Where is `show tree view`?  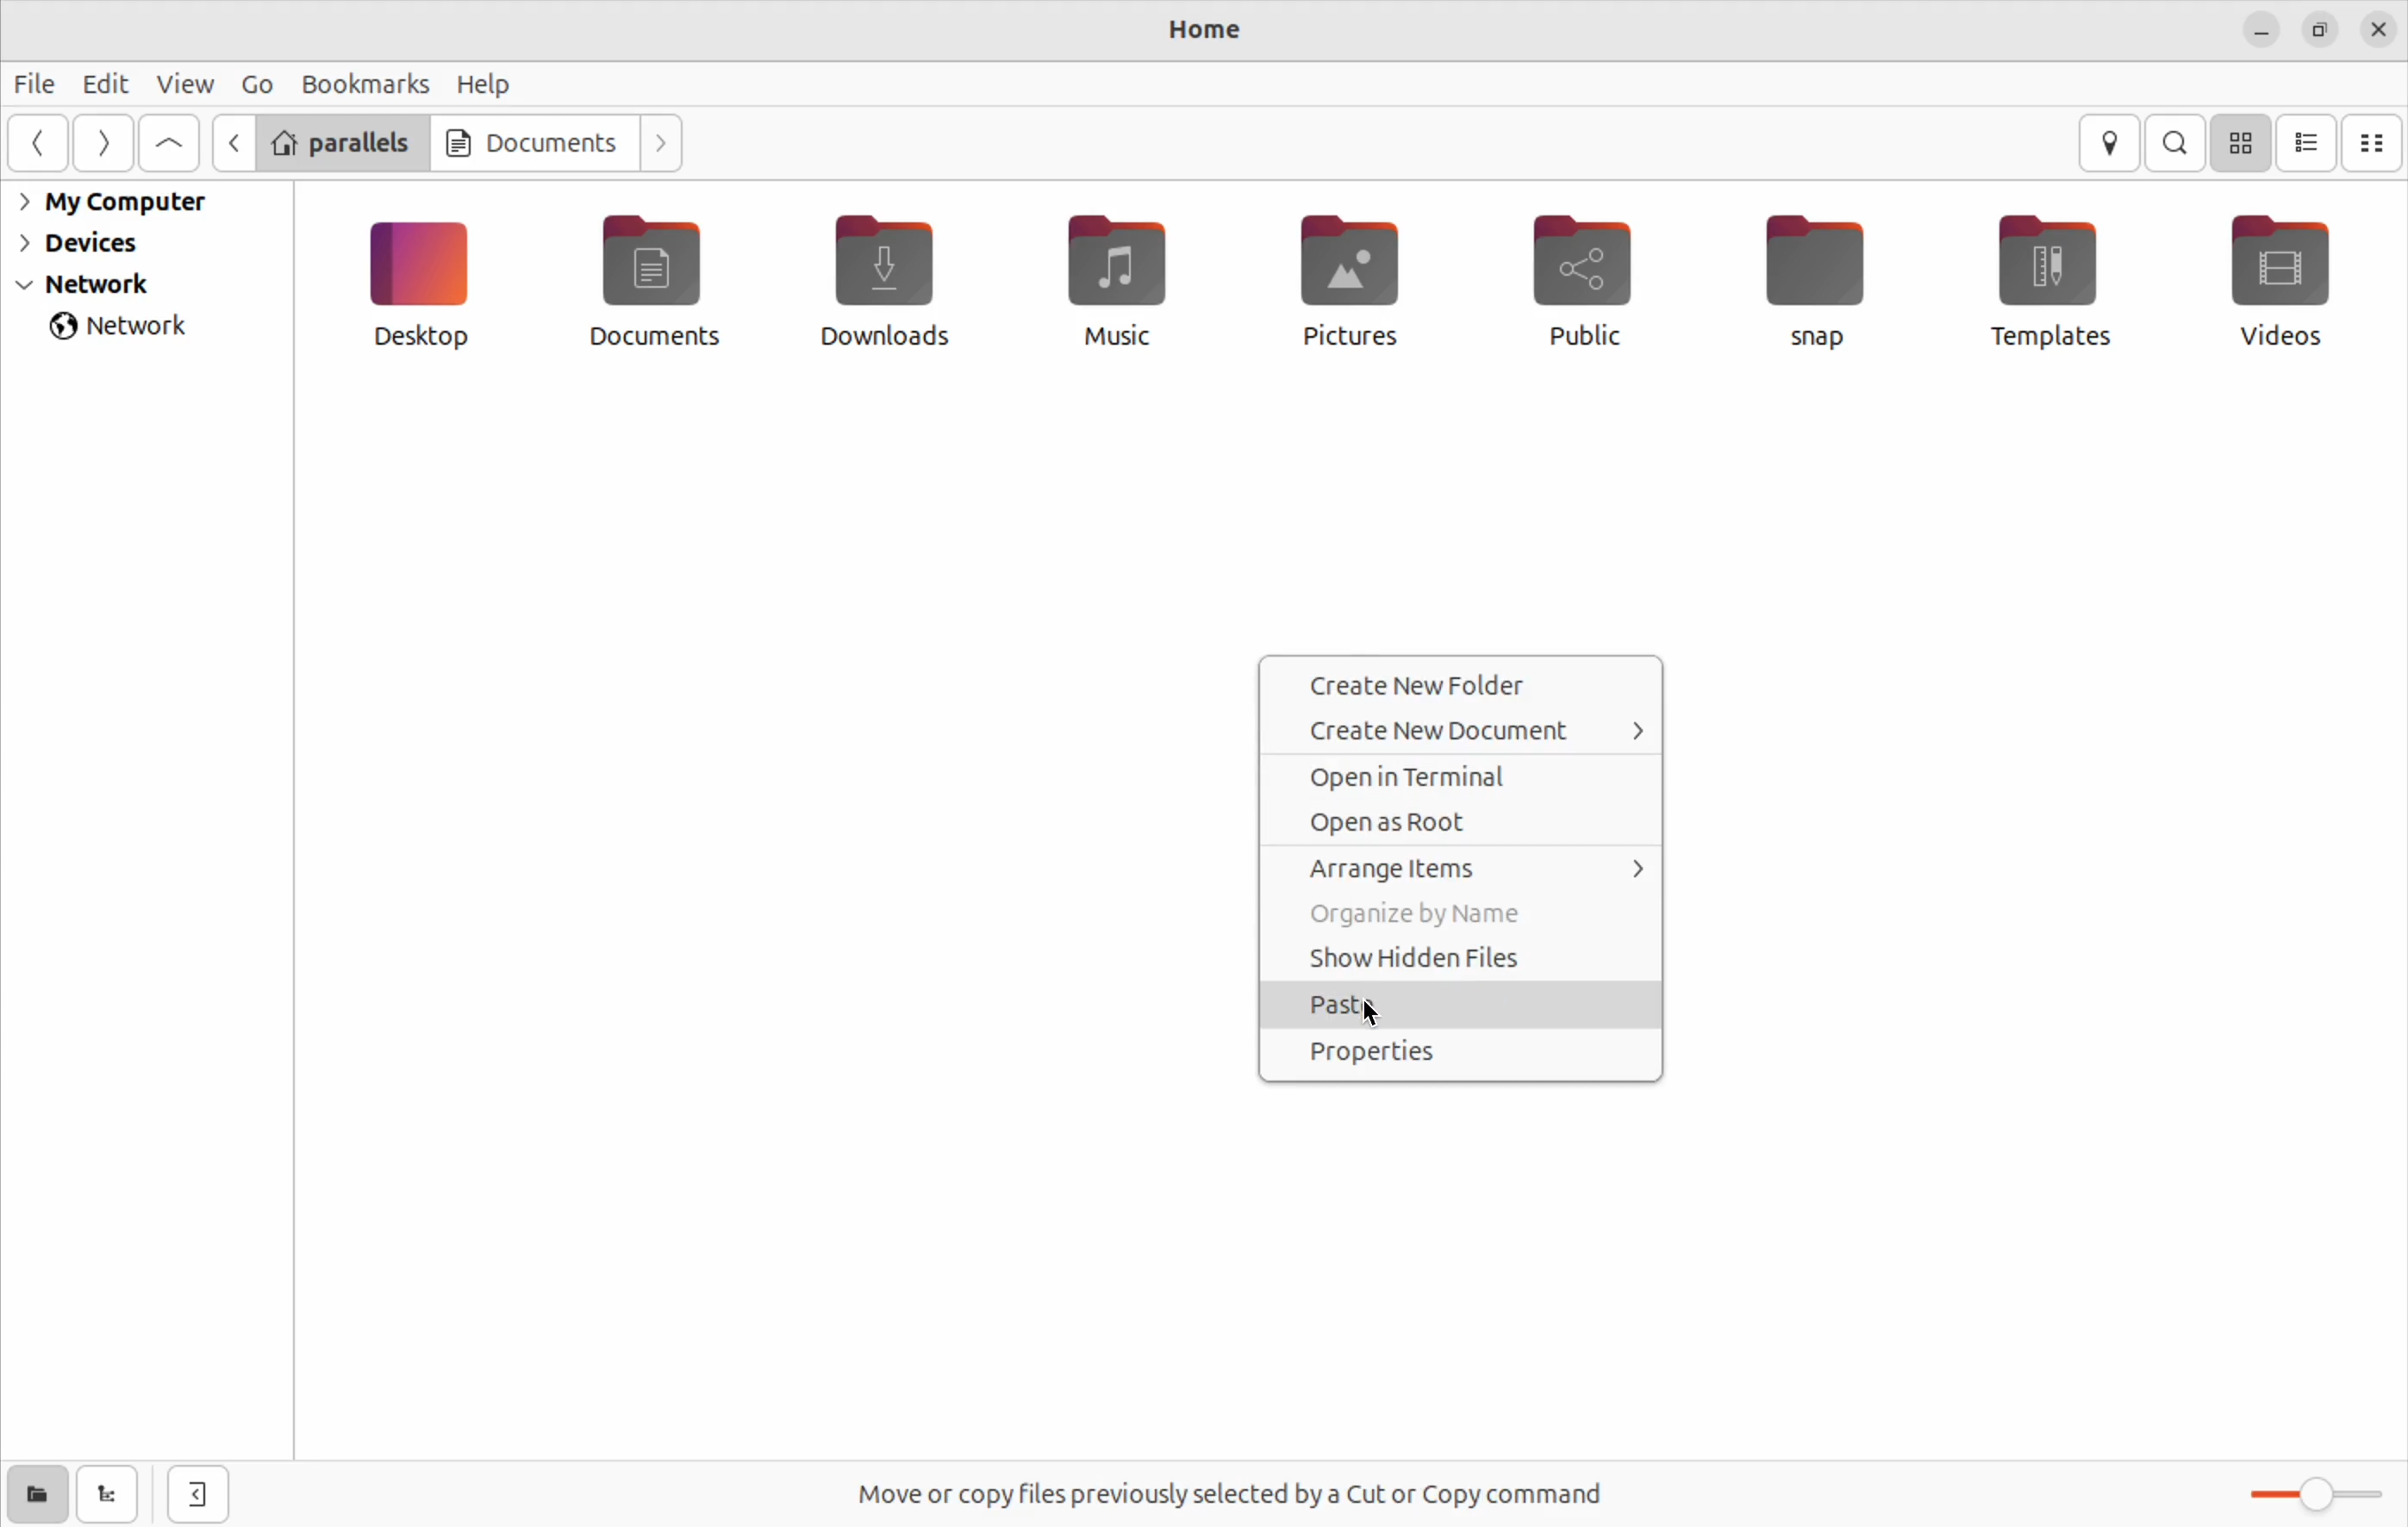 show tree view is located at coordinates (106, 1495).